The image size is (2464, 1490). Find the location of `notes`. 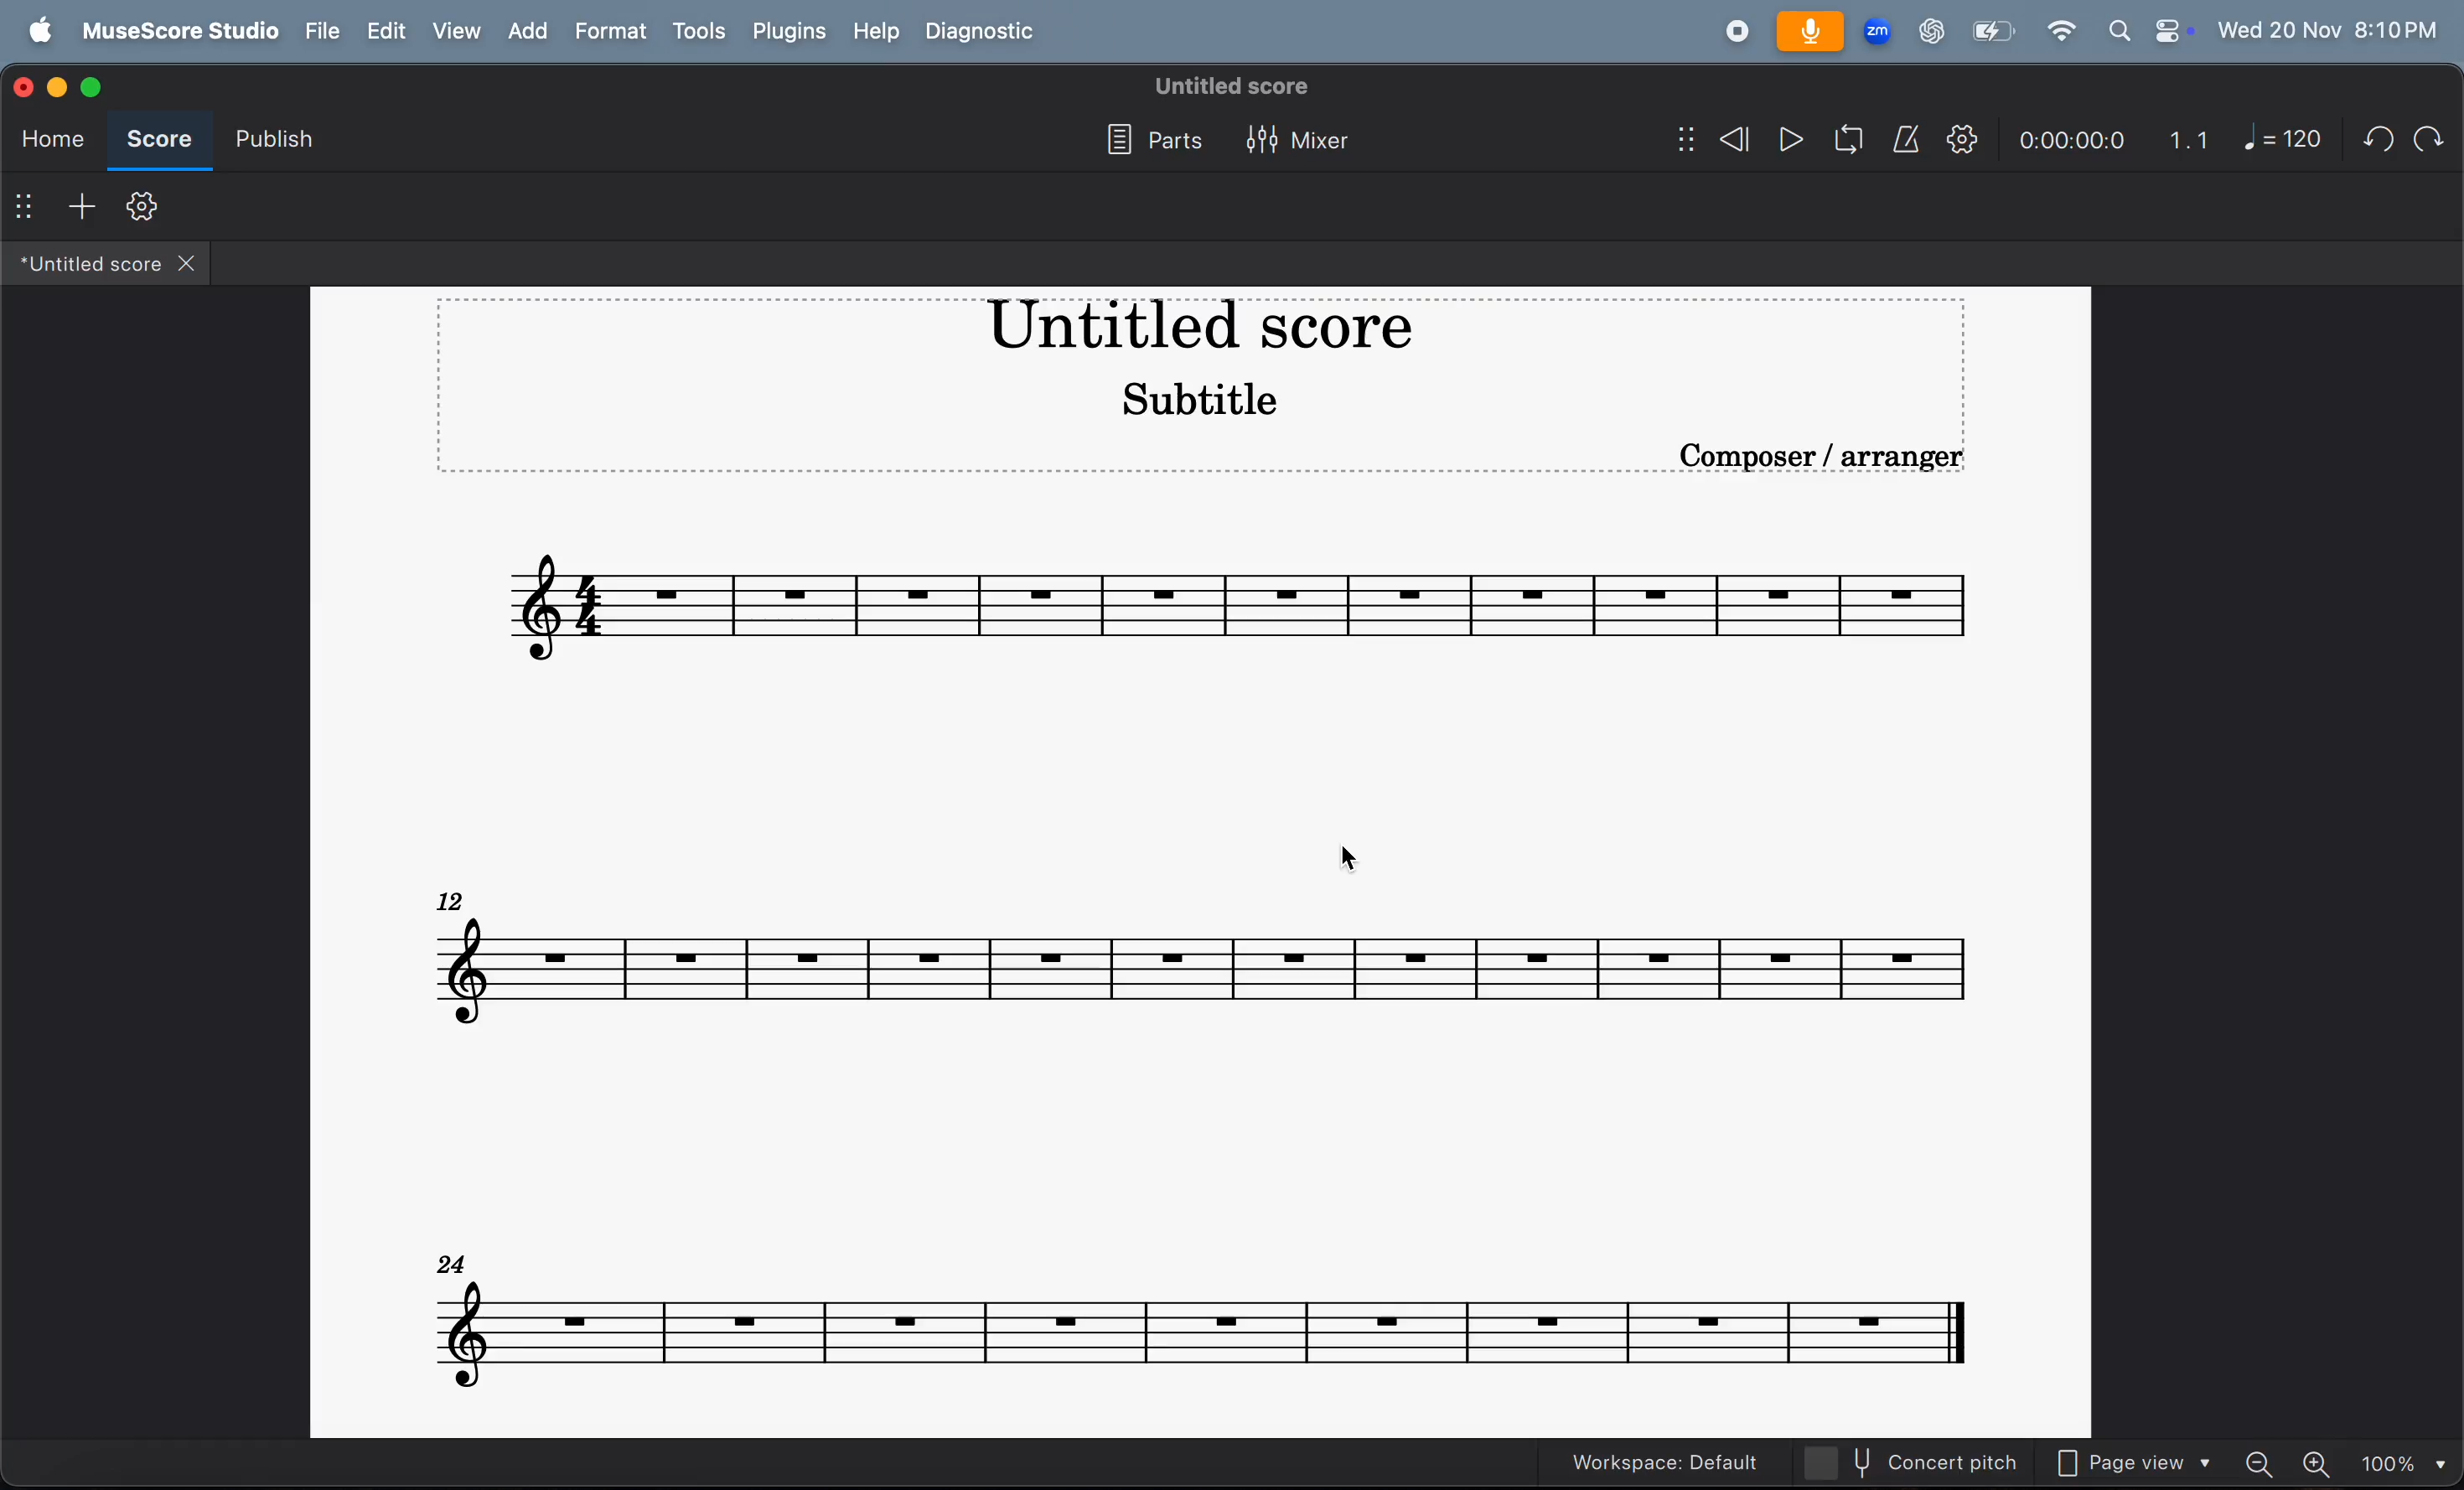

notes is located at coordinates (1217, 1324).